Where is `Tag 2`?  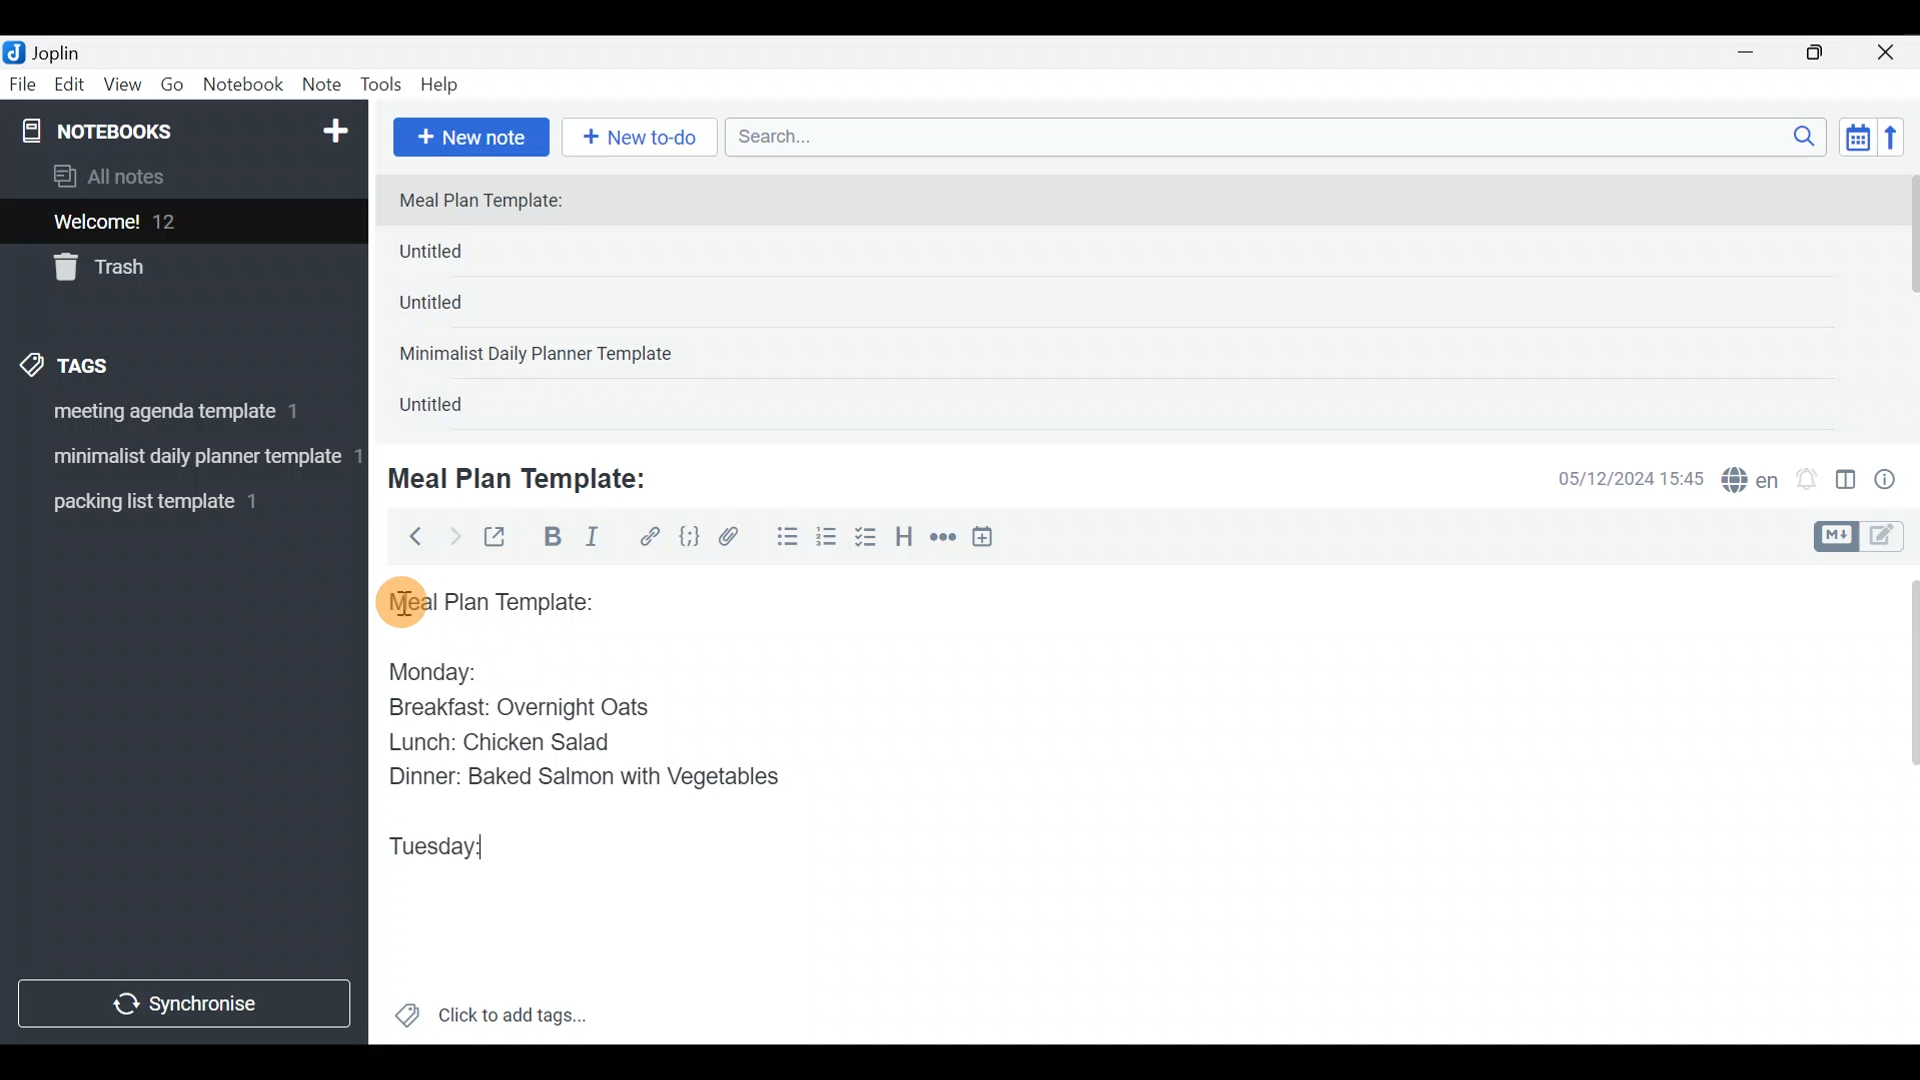 Tag 2 is located at coordinates (183, 459).